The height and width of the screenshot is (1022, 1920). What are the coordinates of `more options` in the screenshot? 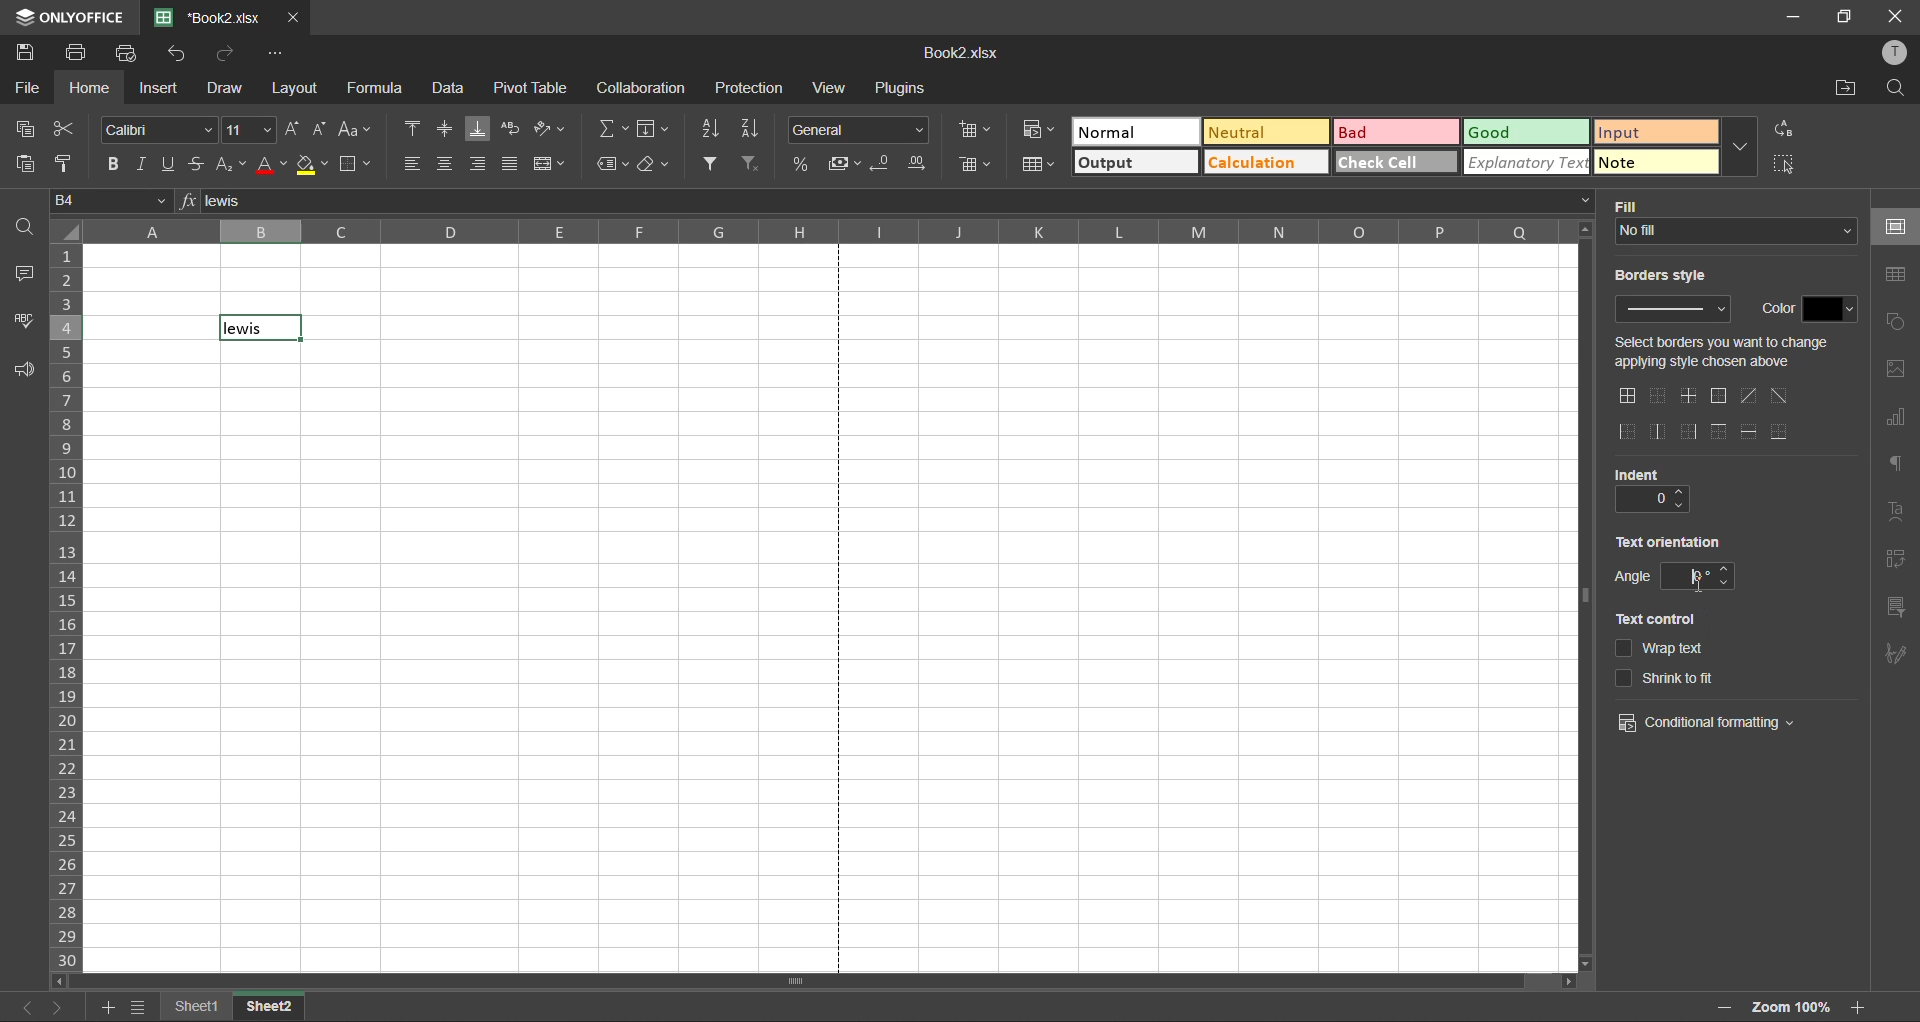 It's located at (1739, 145).